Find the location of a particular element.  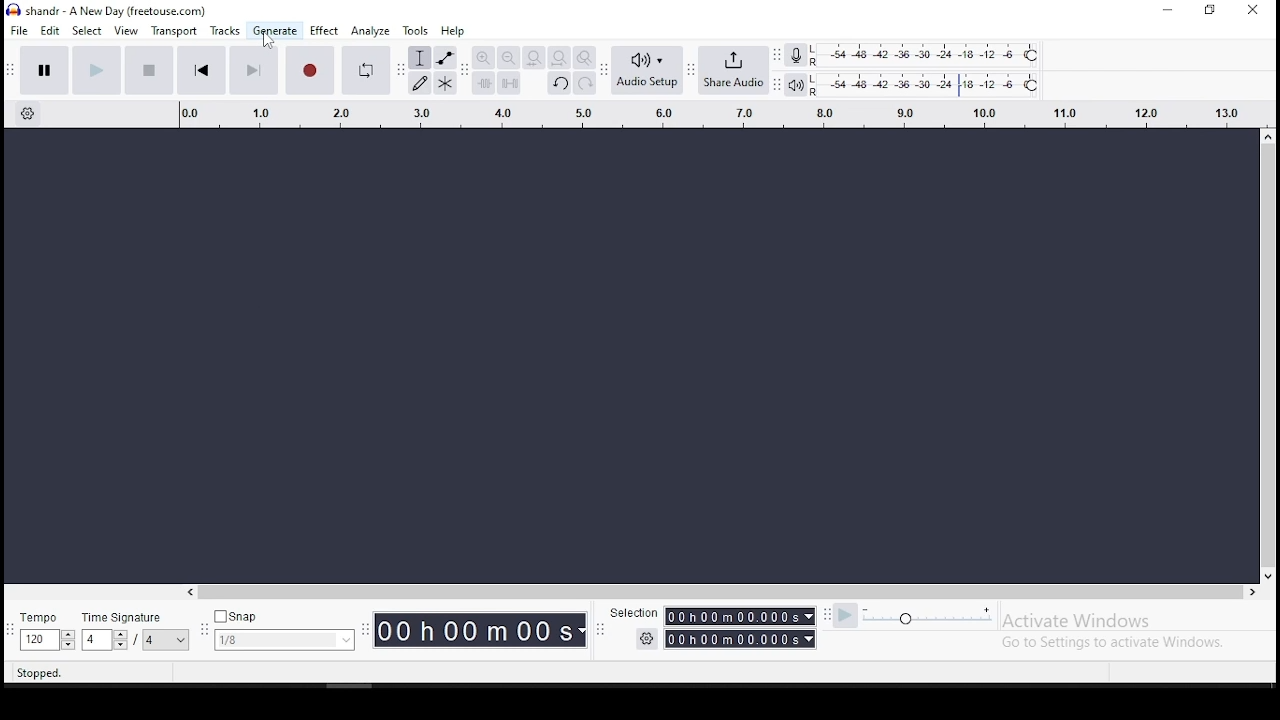

skip to start is located at coordinates (201, 71).